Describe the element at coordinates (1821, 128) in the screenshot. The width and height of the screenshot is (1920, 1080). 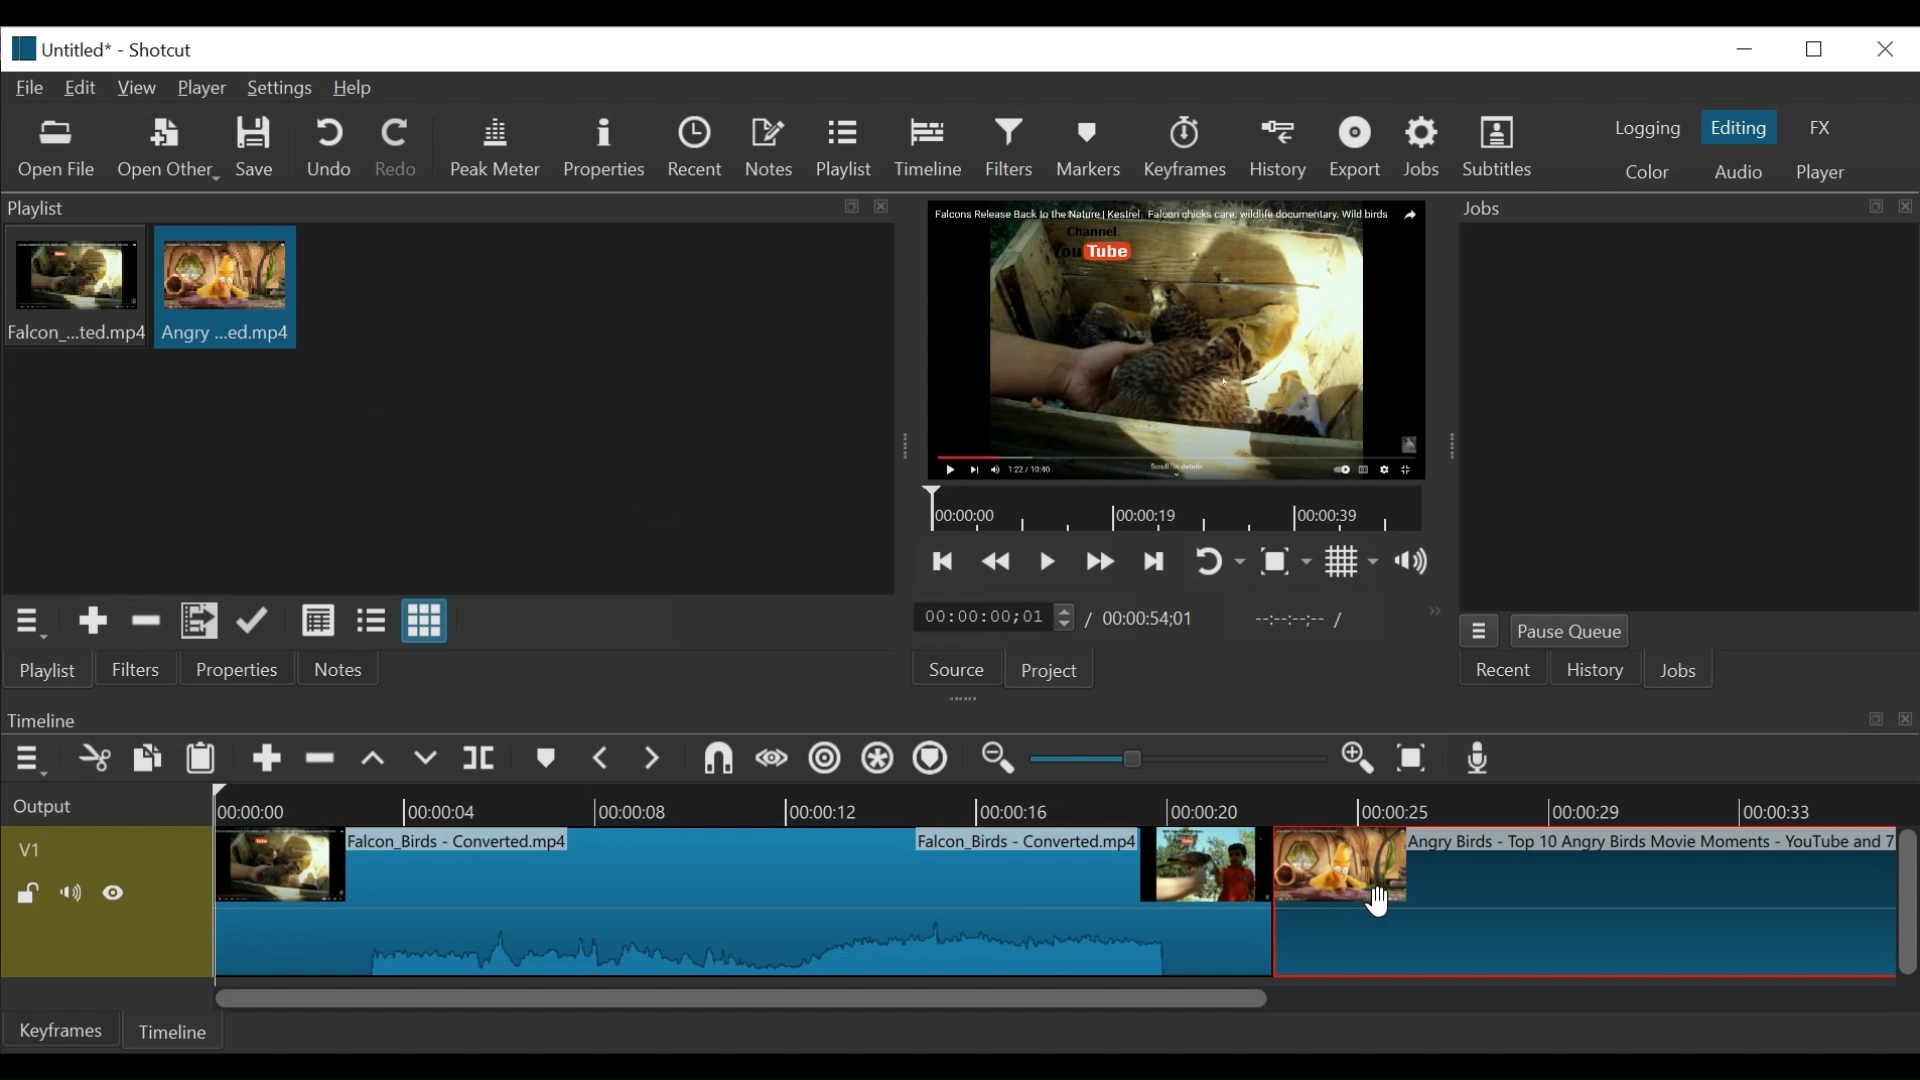
I see `FX` at that location.